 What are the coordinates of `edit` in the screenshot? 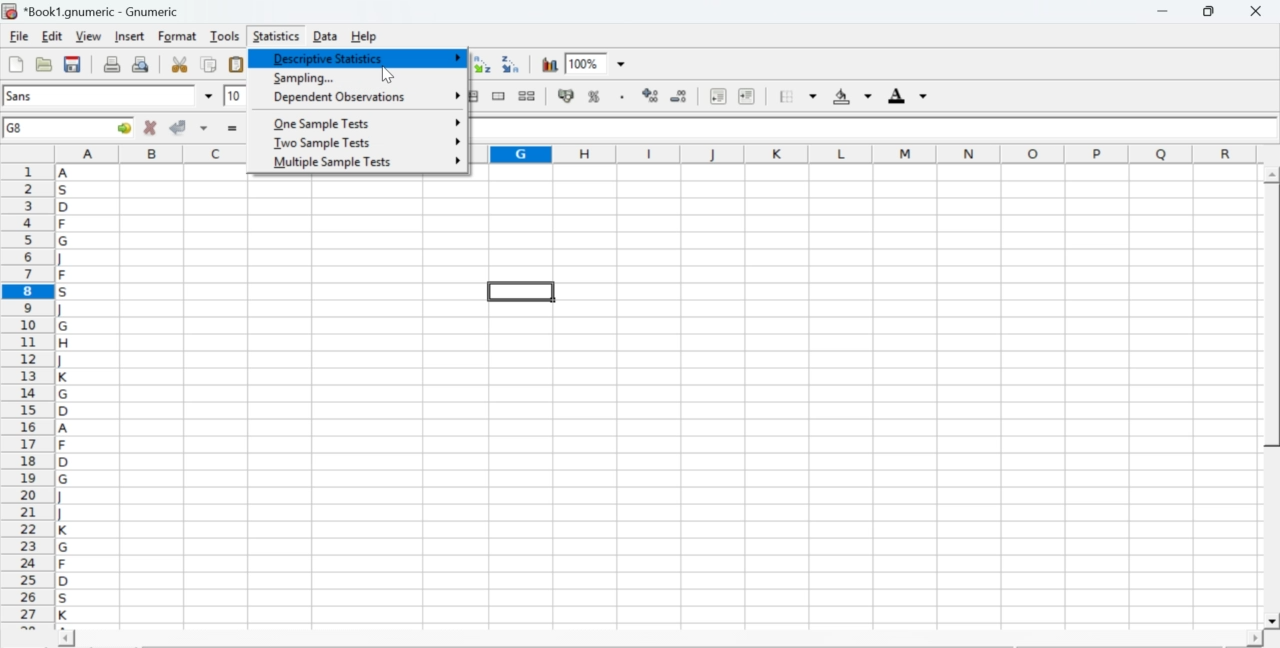 It's located at (52, 36).